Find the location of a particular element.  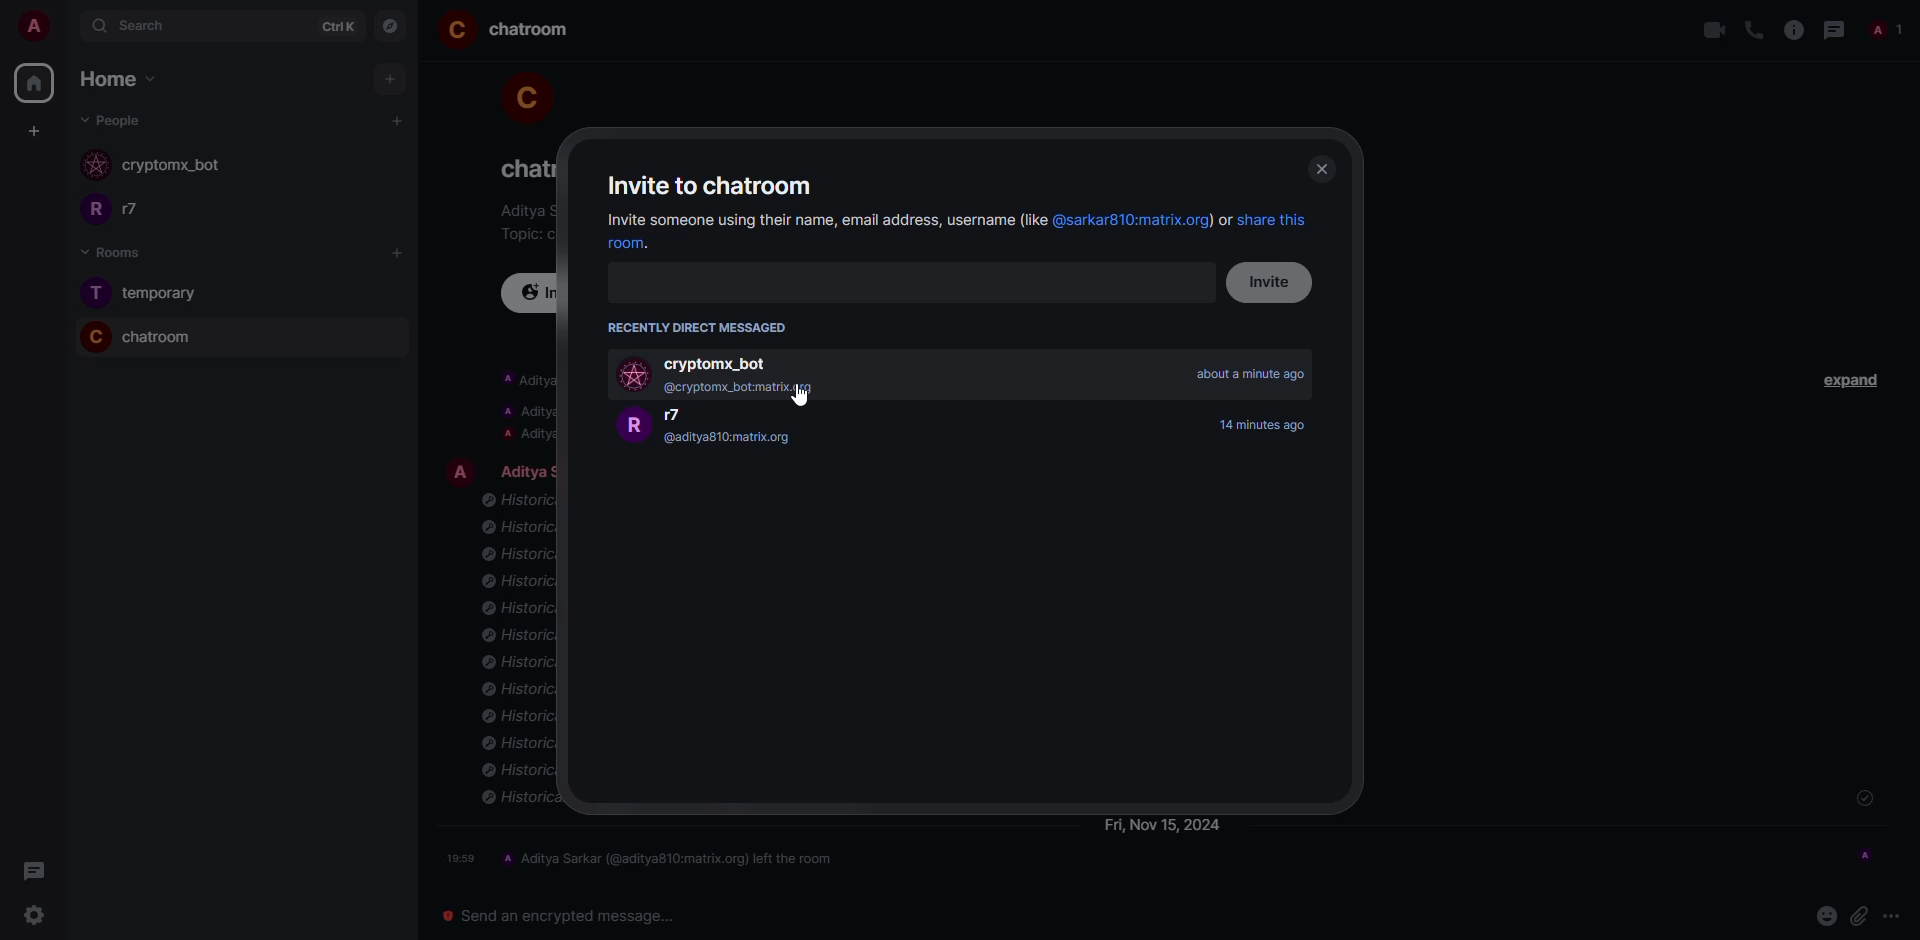

recently is located at coordinates (701, 327).